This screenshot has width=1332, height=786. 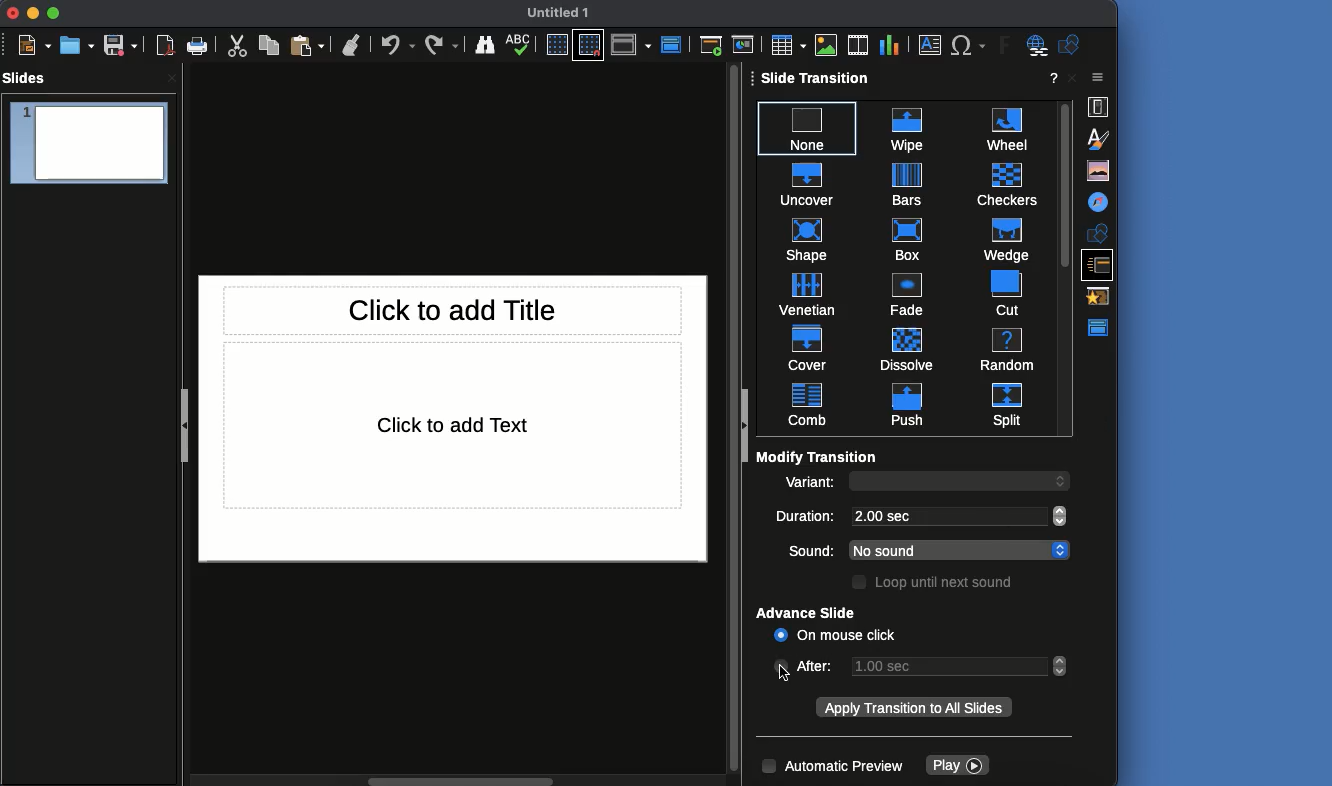 What do you see at coordinates (1034, 46) in the screenshot?
I see `Hyperlink` at bounding box center [1034, 46].